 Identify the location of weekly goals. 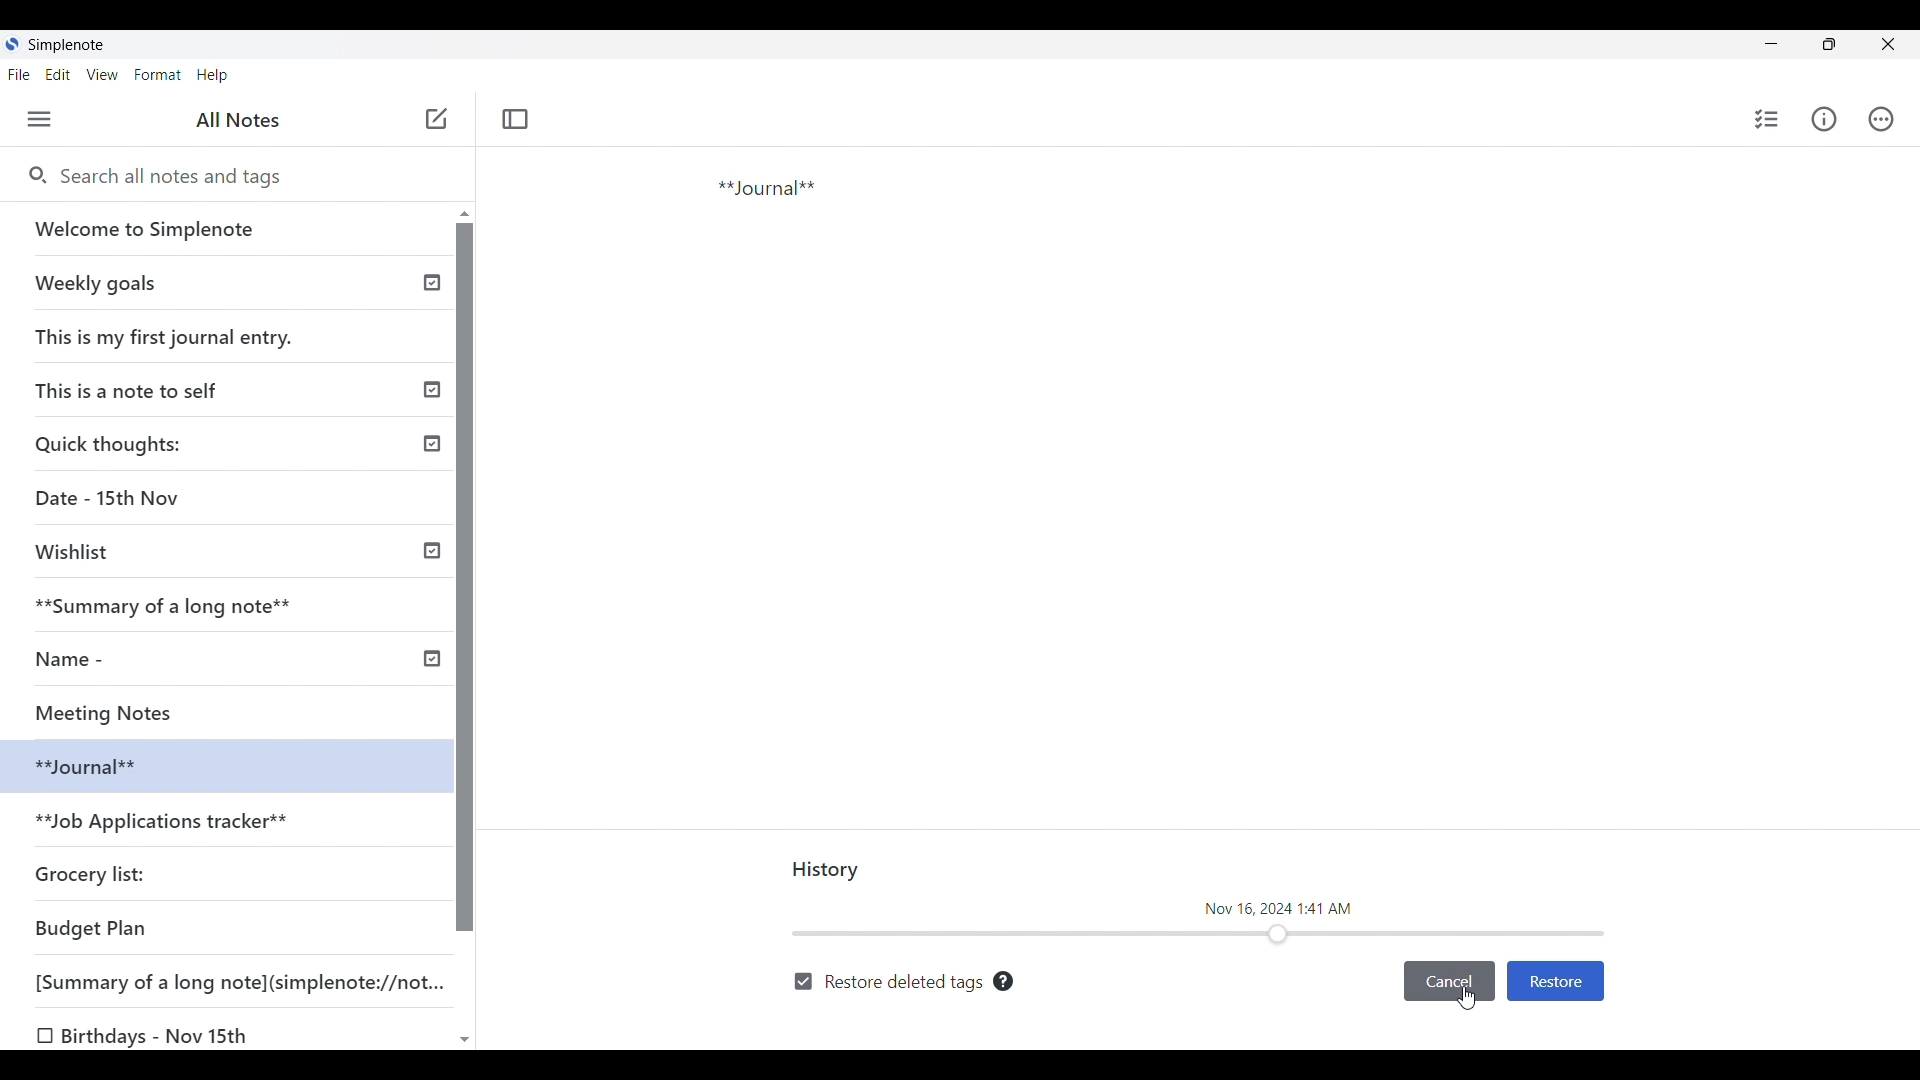
(224, 282).